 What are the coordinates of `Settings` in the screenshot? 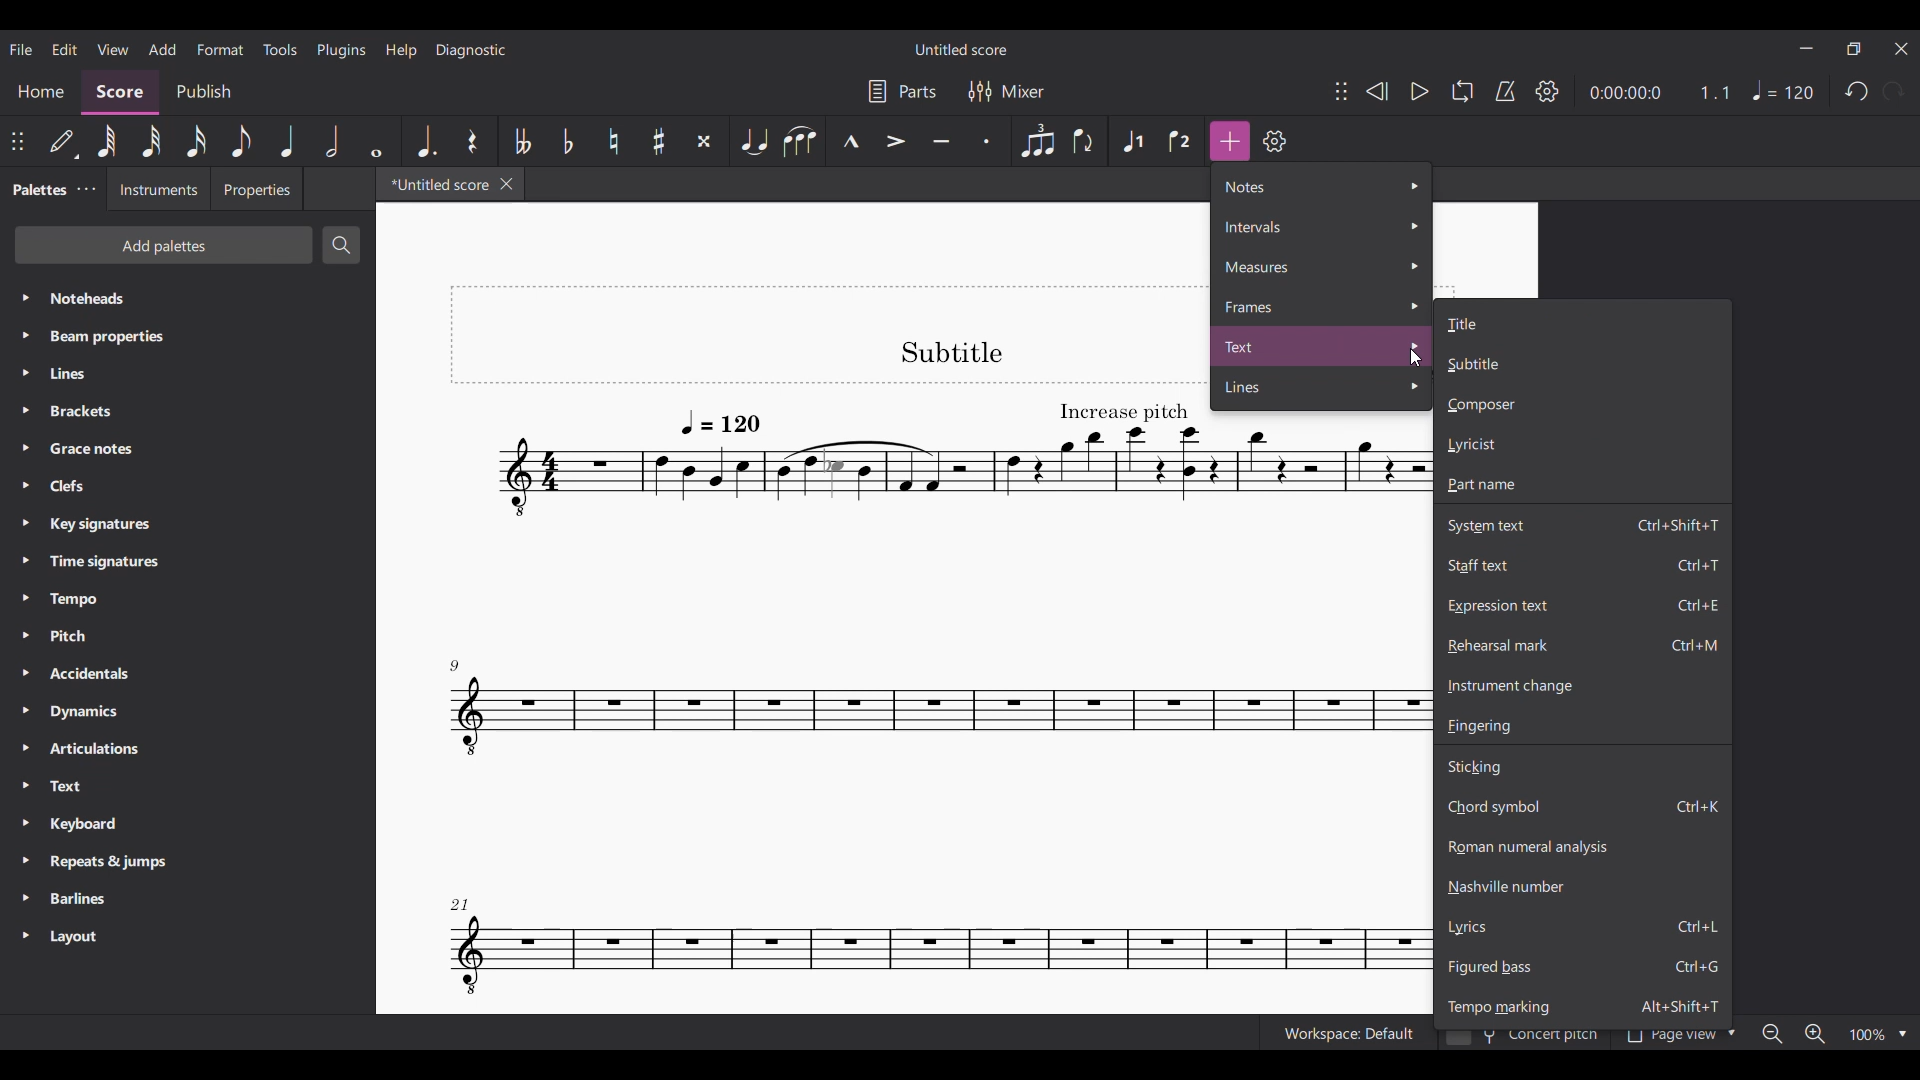 It's located at (1547, 90).